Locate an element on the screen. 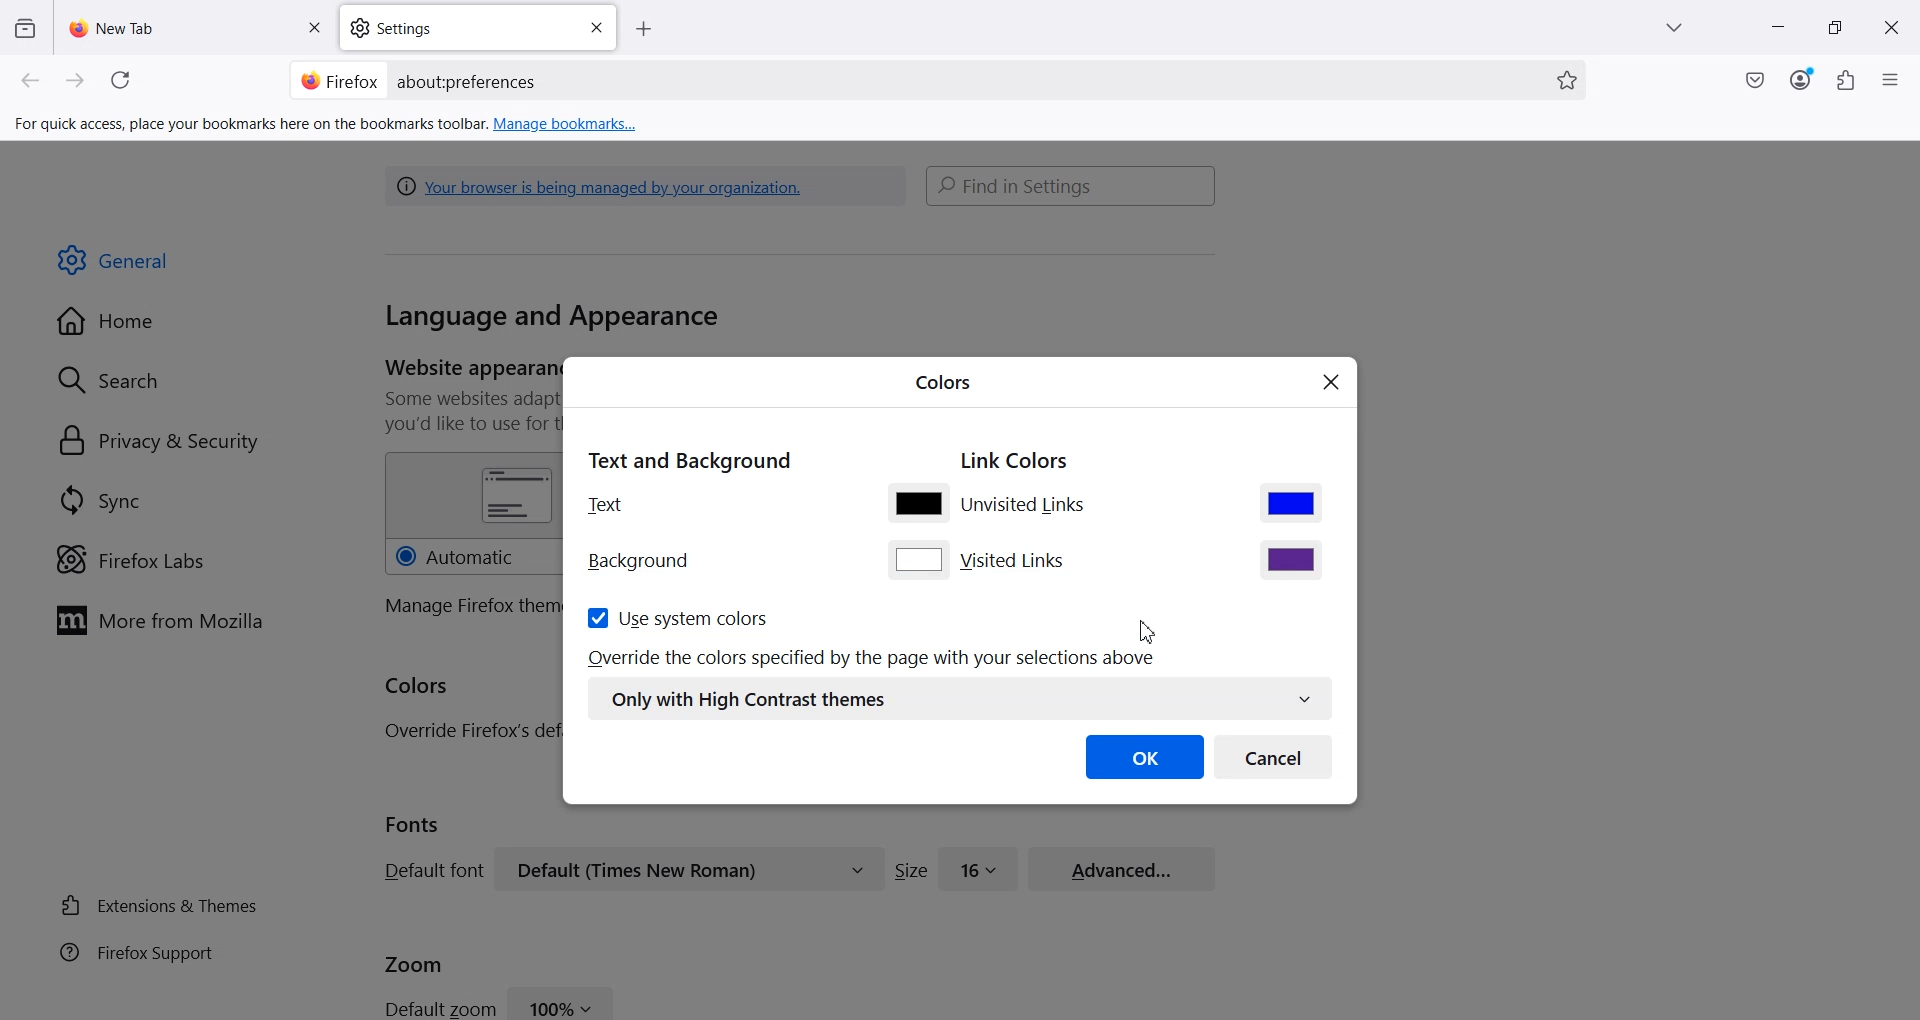 Image resolution: width=1920 pixels, height=1020 pixels. Link Colors is located at coordinates (1015, 462).